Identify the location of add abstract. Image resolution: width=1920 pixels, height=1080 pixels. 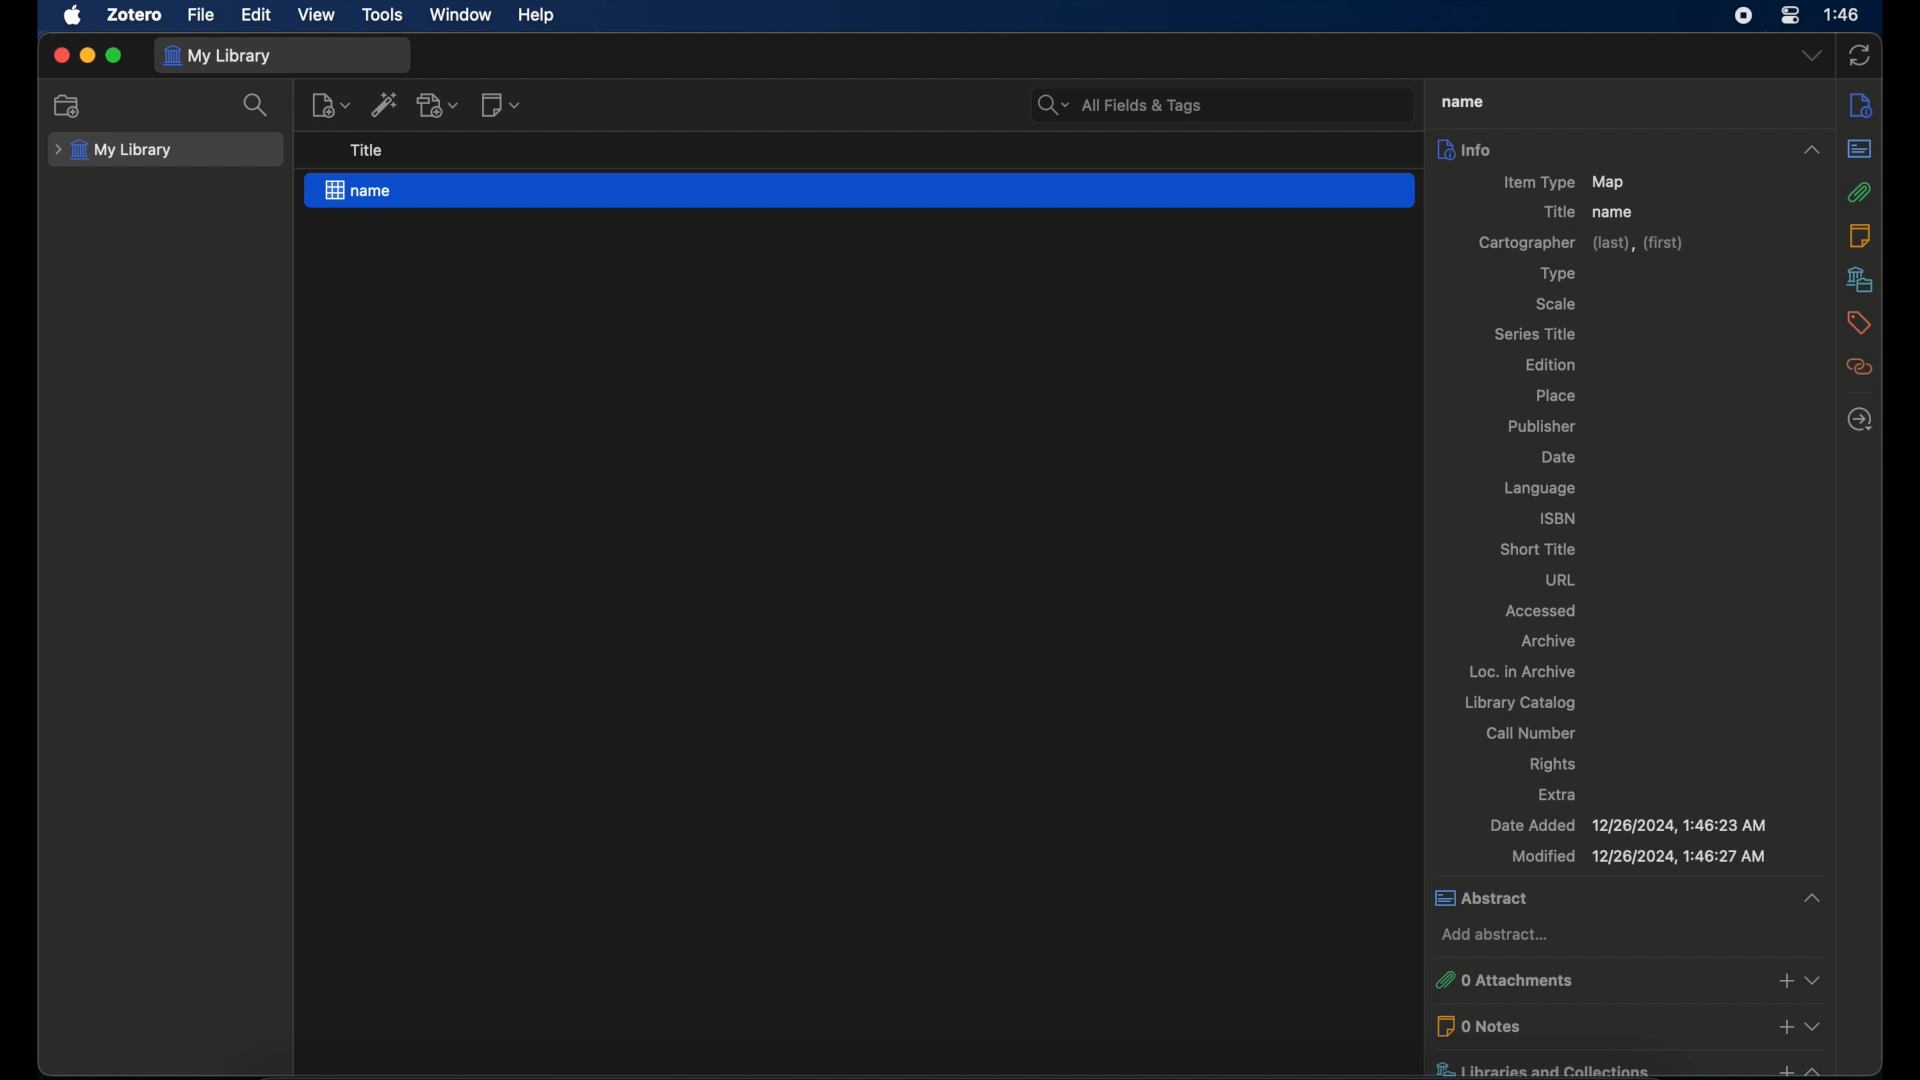
(1499, 936).